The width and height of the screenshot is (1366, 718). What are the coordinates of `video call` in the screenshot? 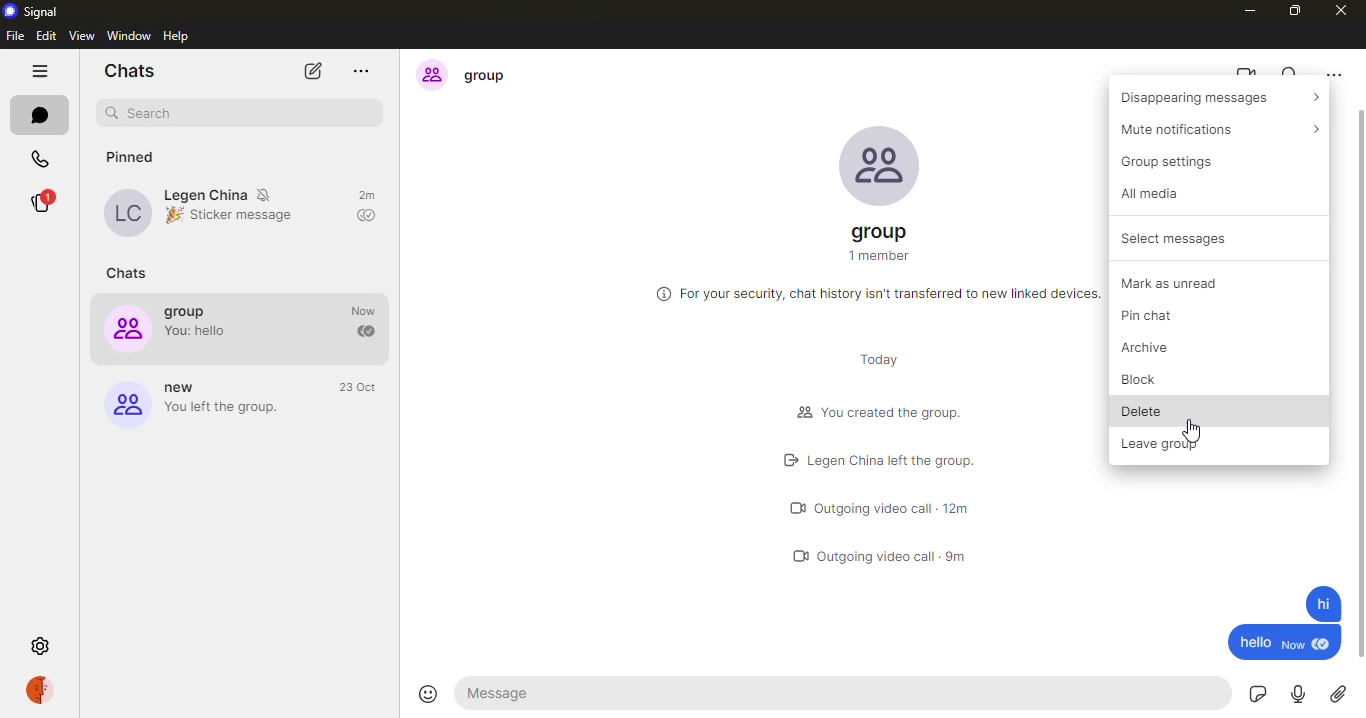 It's located at (1245, 75).